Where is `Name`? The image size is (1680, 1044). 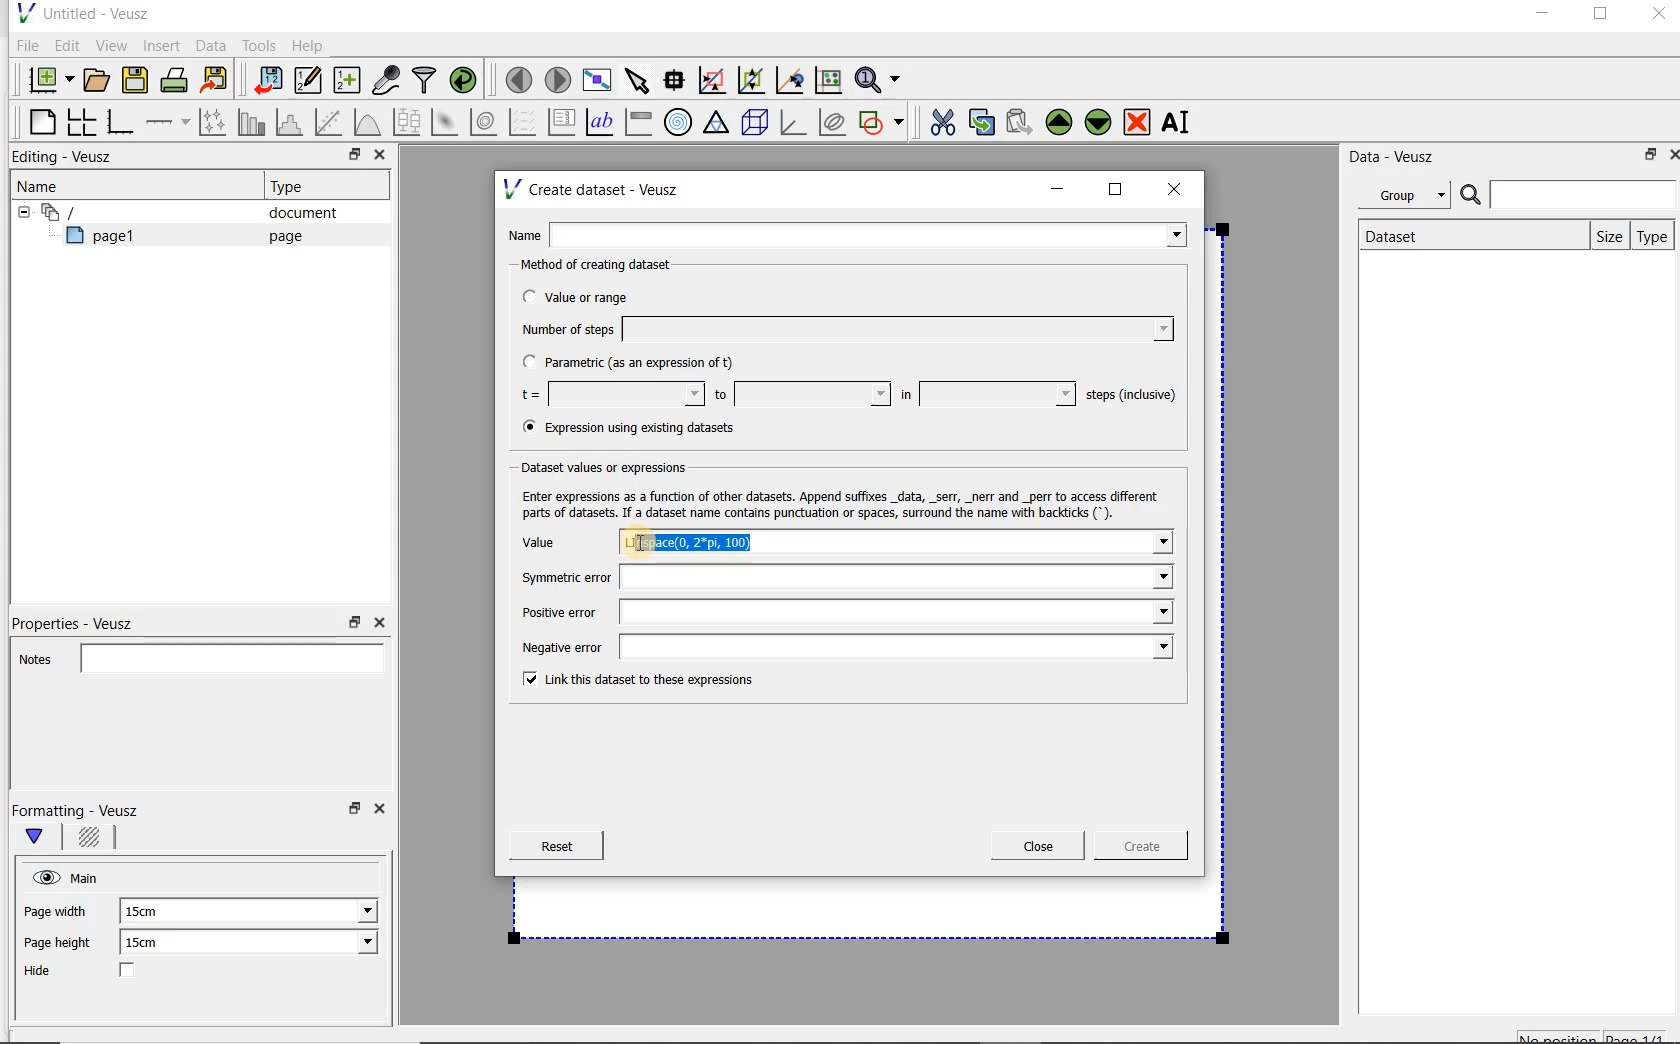 Name is located at coordinates (44, 185).